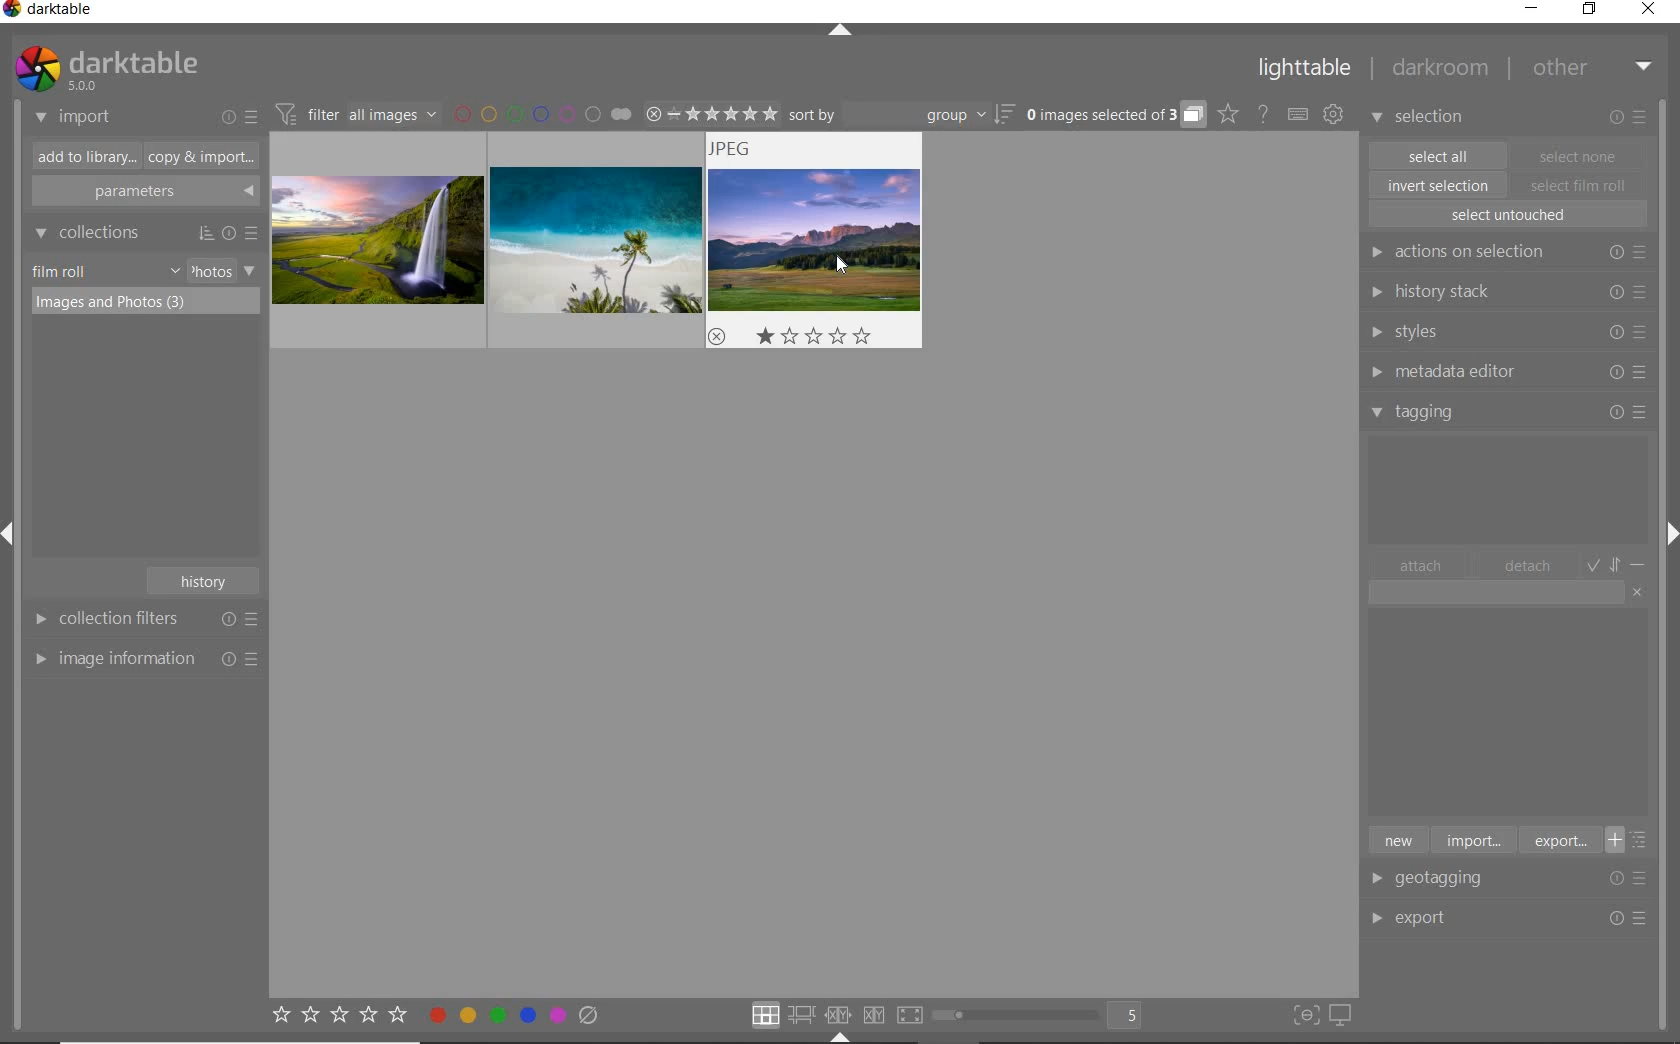 This screenshot has height=1044, width=1680. I want to click on set display profile, so click(1340, 1016).